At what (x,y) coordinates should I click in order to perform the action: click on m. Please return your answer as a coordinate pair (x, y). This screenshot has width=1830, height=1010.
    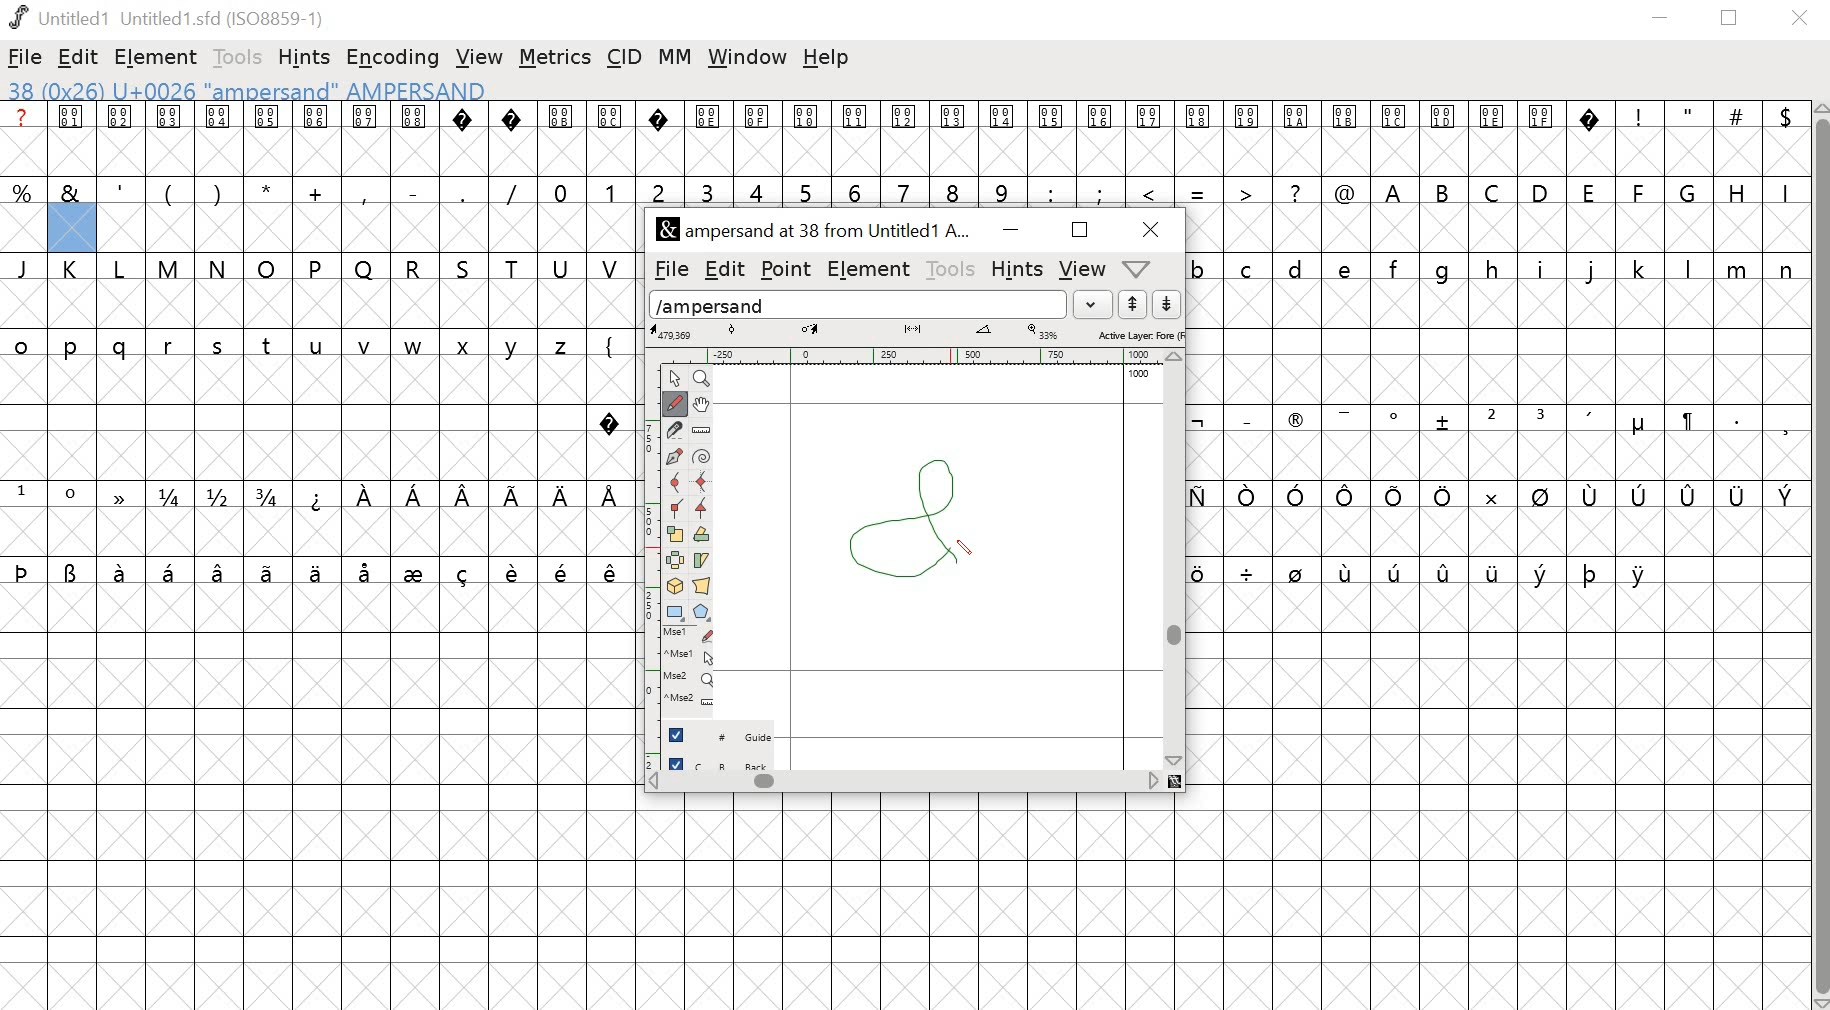
    Looking at the image, I should click on (1739, 268).